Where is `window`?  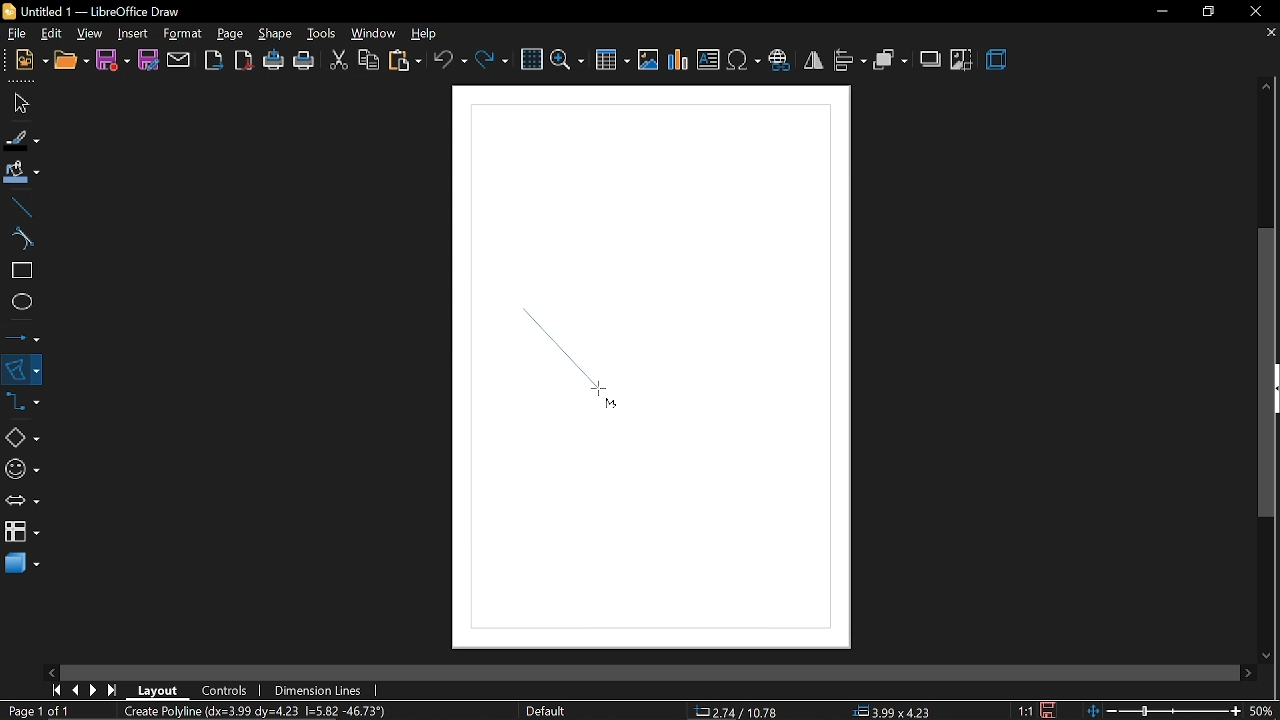
window is located at coordinates (372, 34).